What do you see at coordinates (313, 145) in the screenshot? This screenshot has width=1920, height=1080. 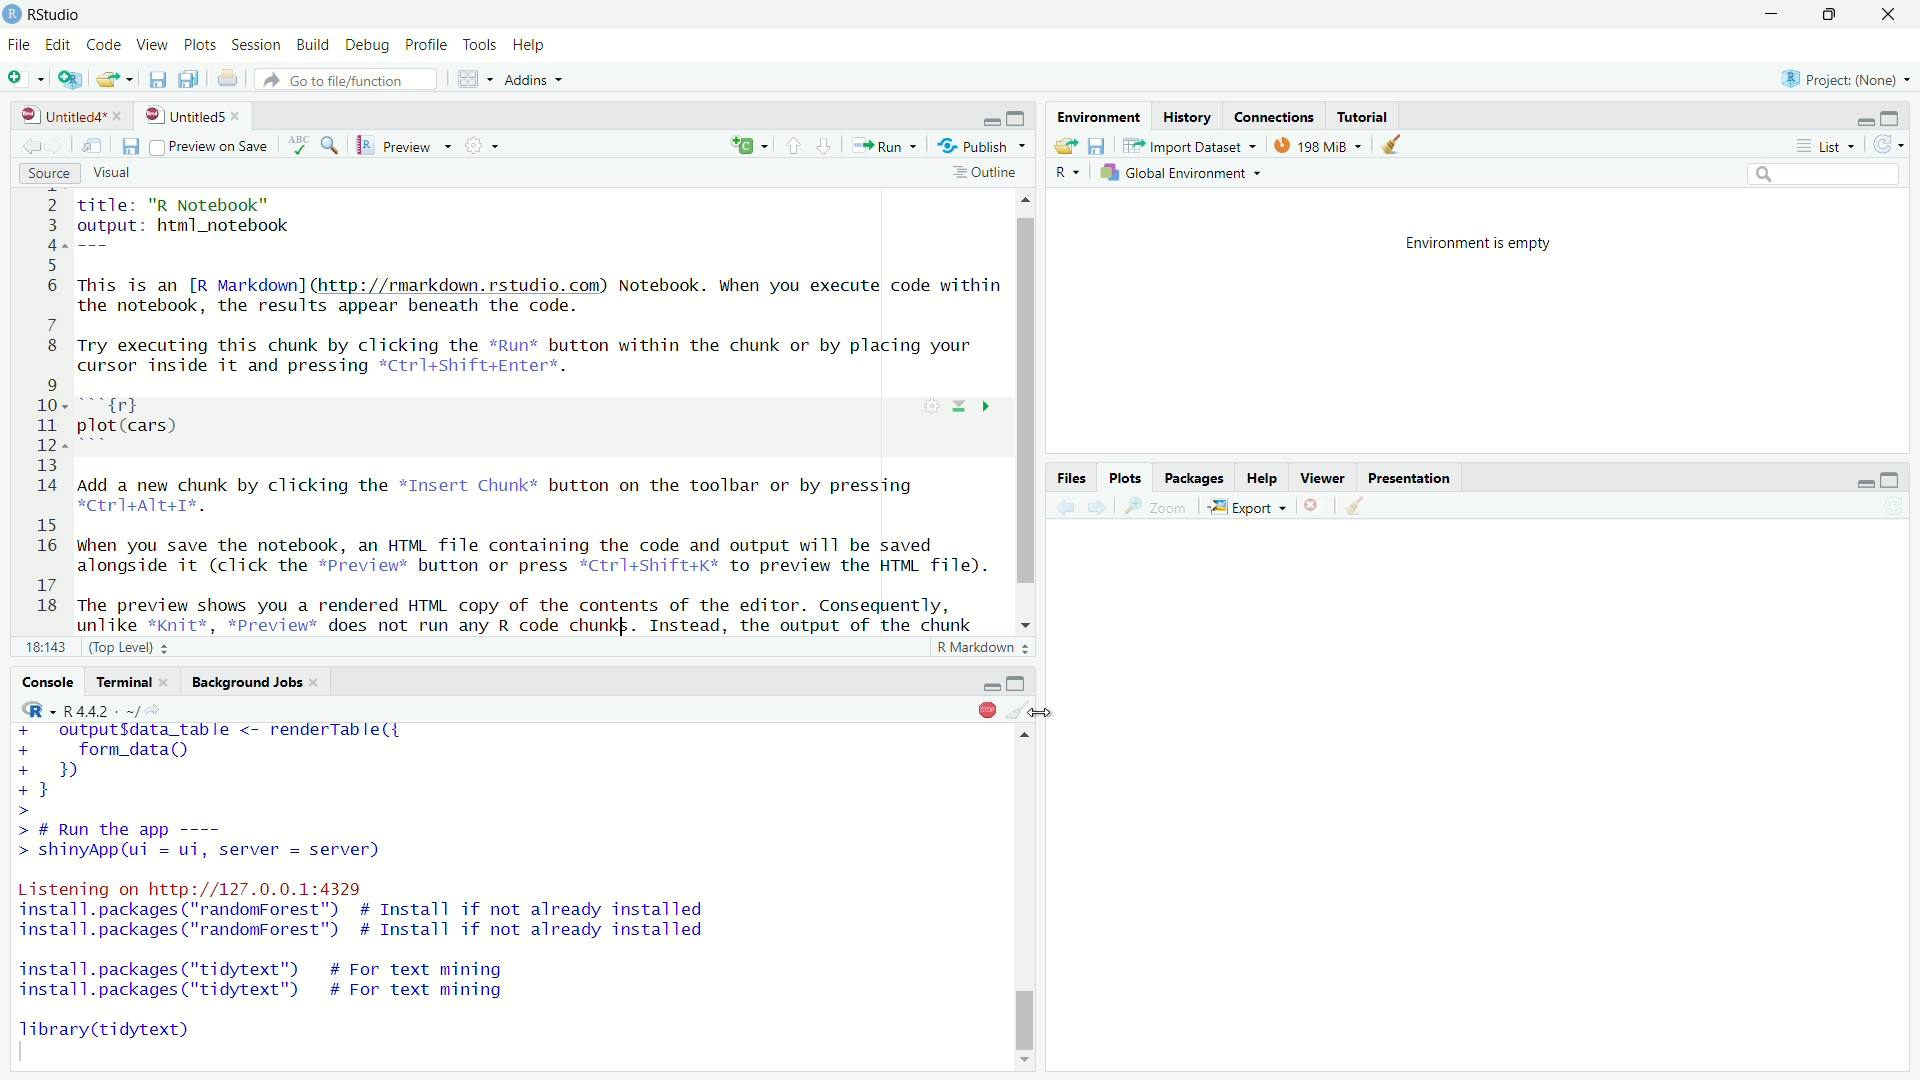 I see `ABC` at bounding box center [313, 145].